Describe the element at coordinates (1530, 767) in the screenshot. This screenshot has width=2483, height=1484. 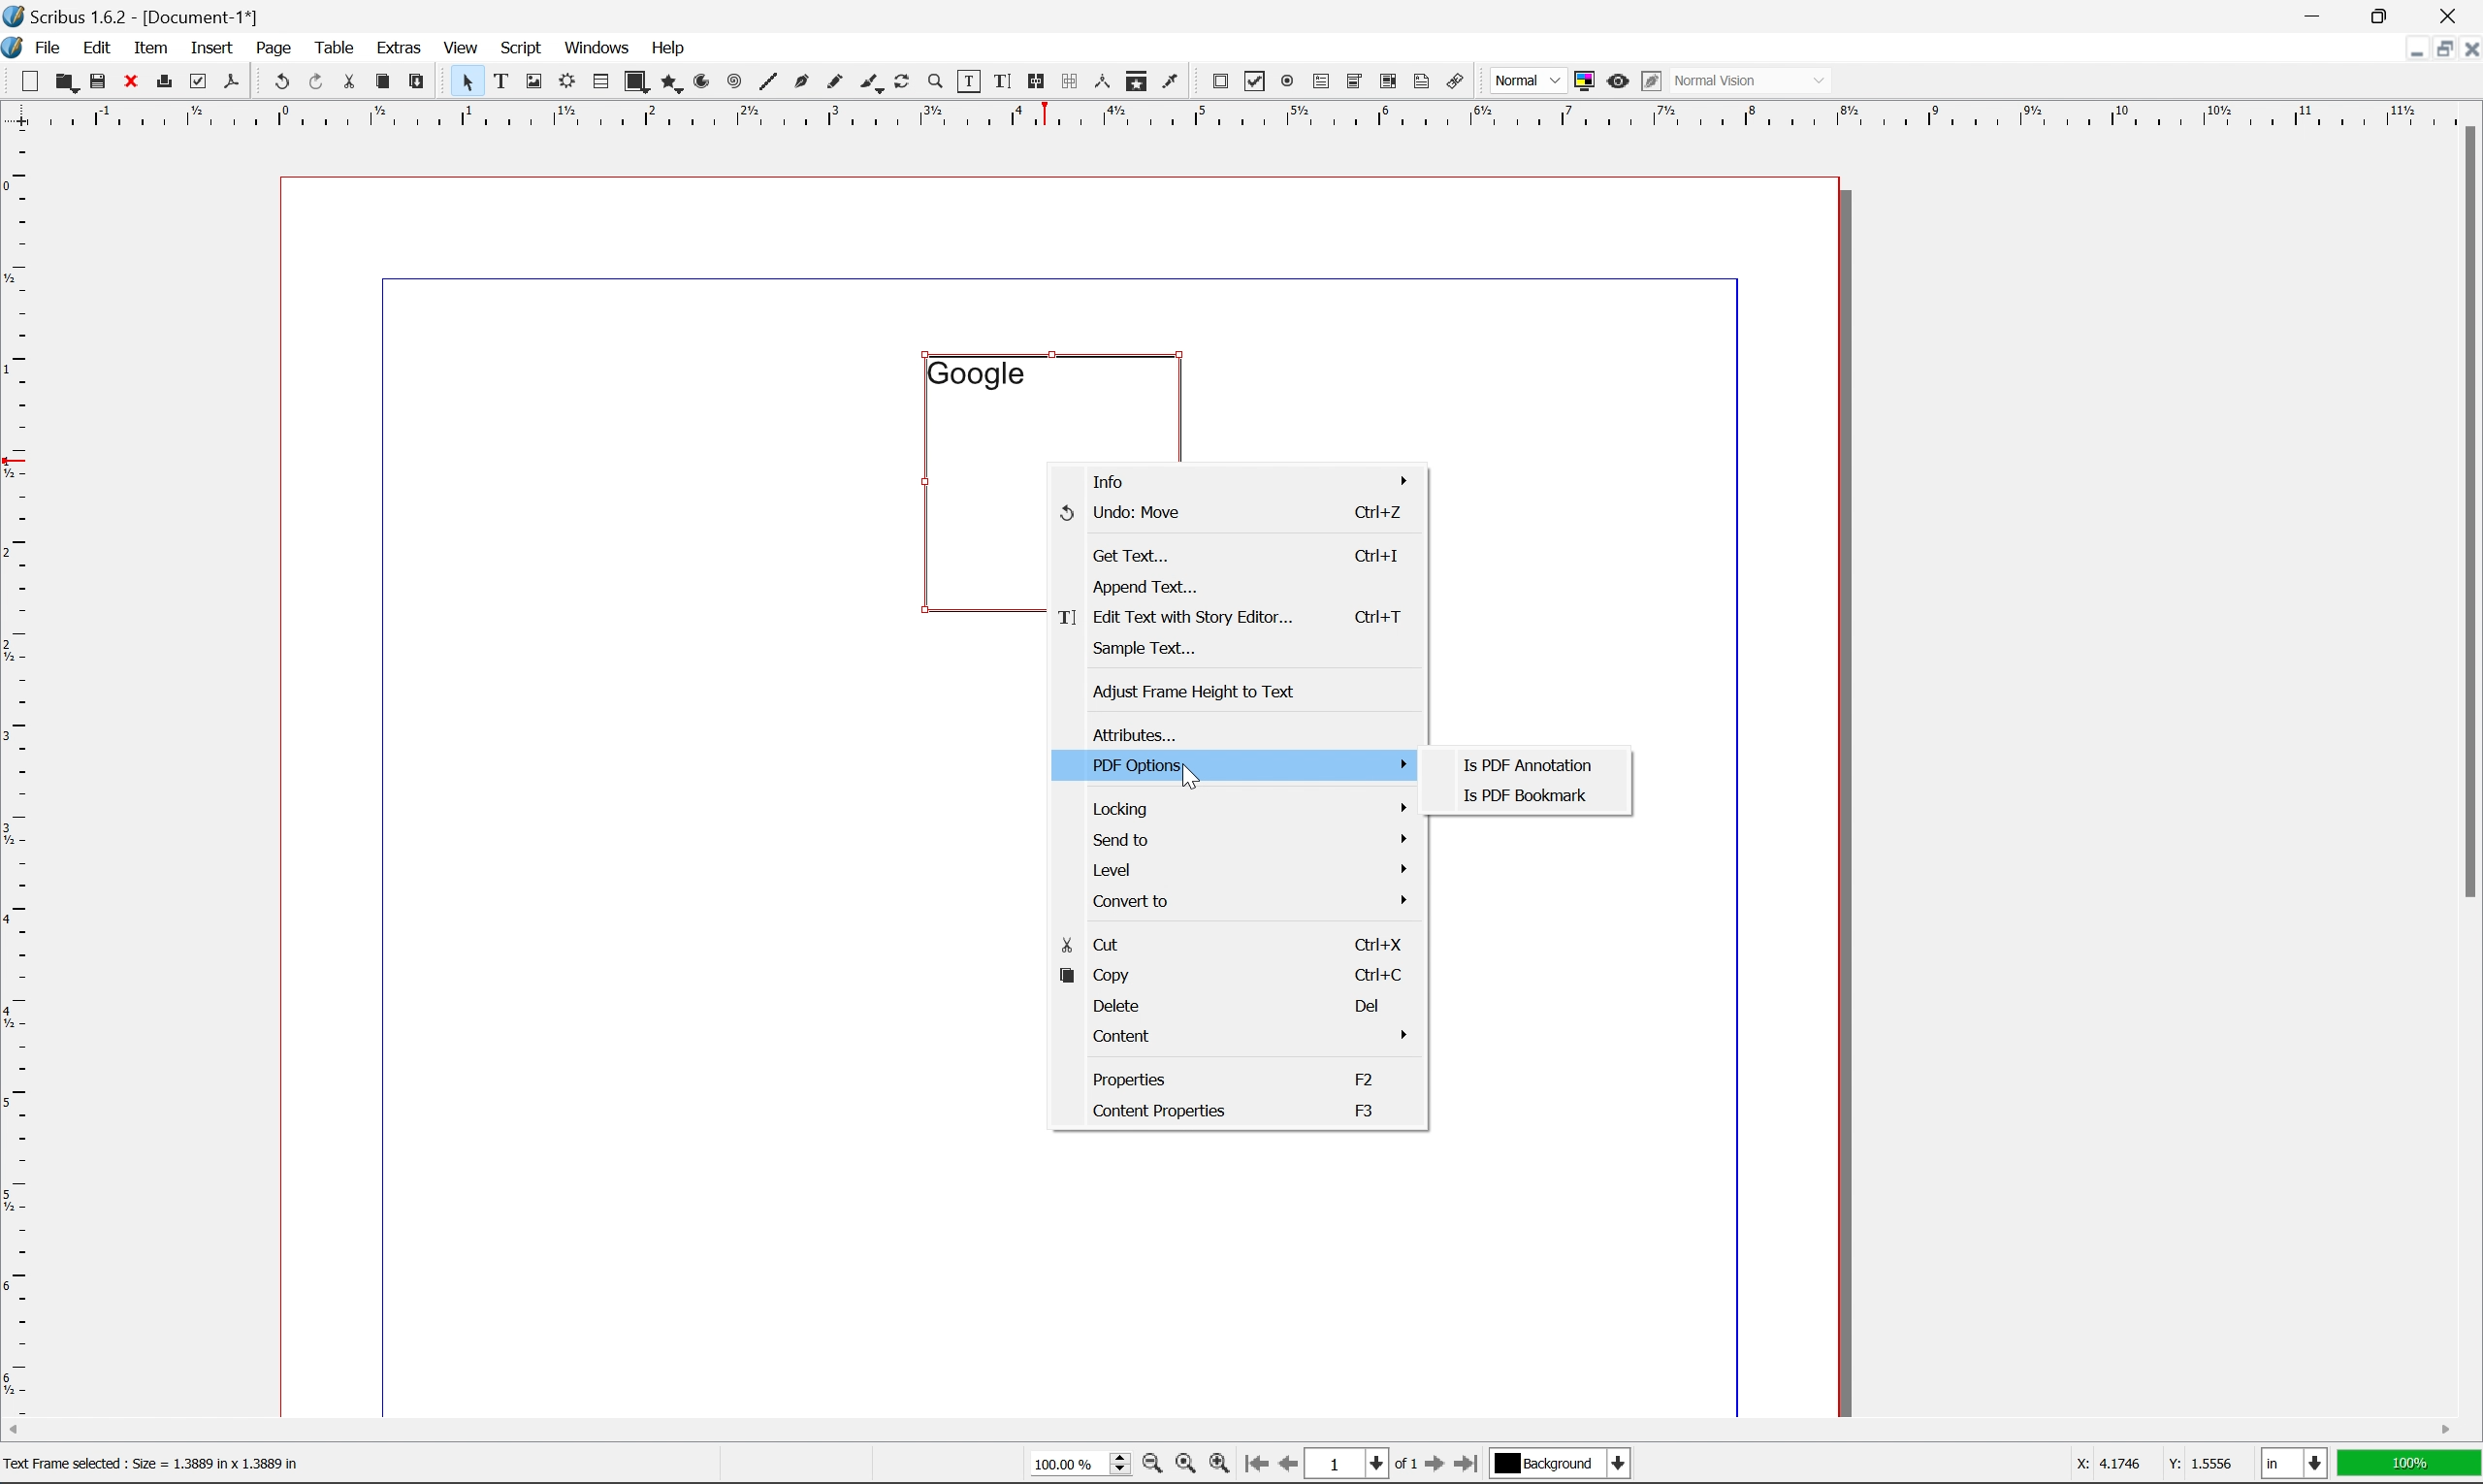
I see `is pdf annotation` at that location.